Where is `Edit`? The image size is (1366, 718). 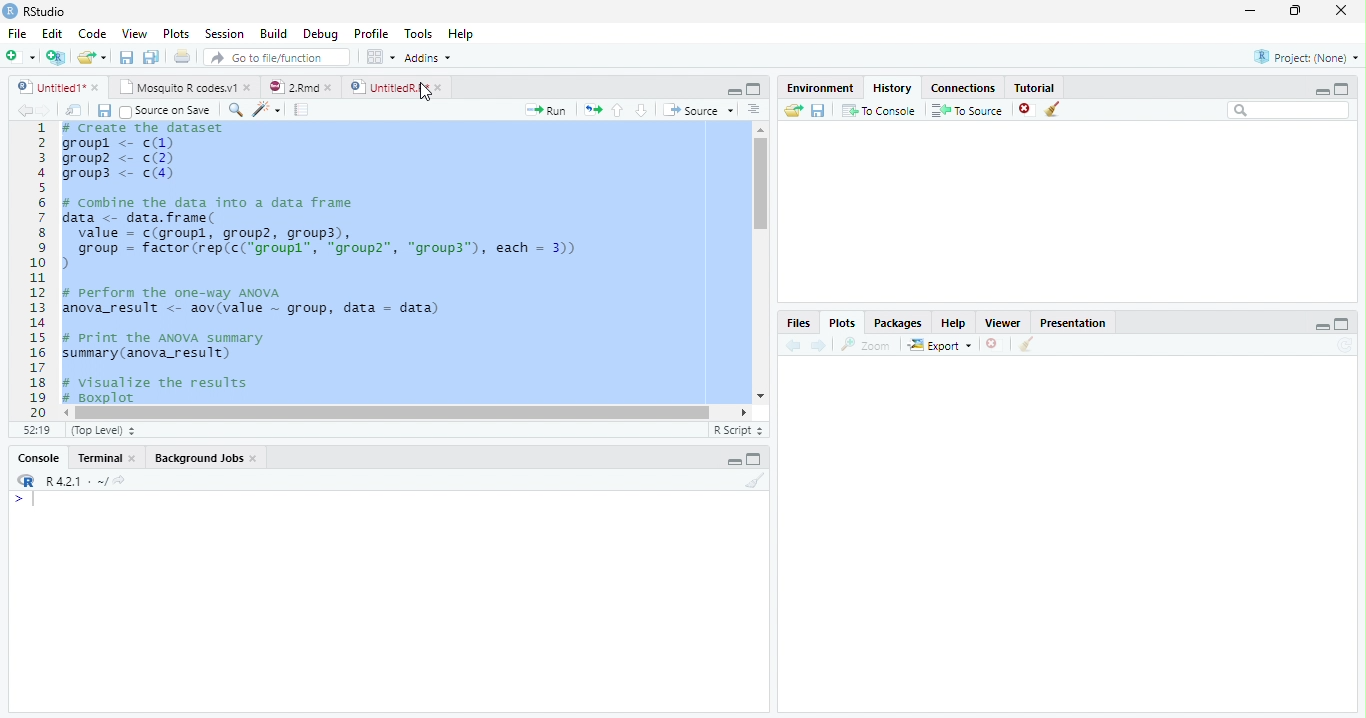
Edit is located at coordinates (51, 33).